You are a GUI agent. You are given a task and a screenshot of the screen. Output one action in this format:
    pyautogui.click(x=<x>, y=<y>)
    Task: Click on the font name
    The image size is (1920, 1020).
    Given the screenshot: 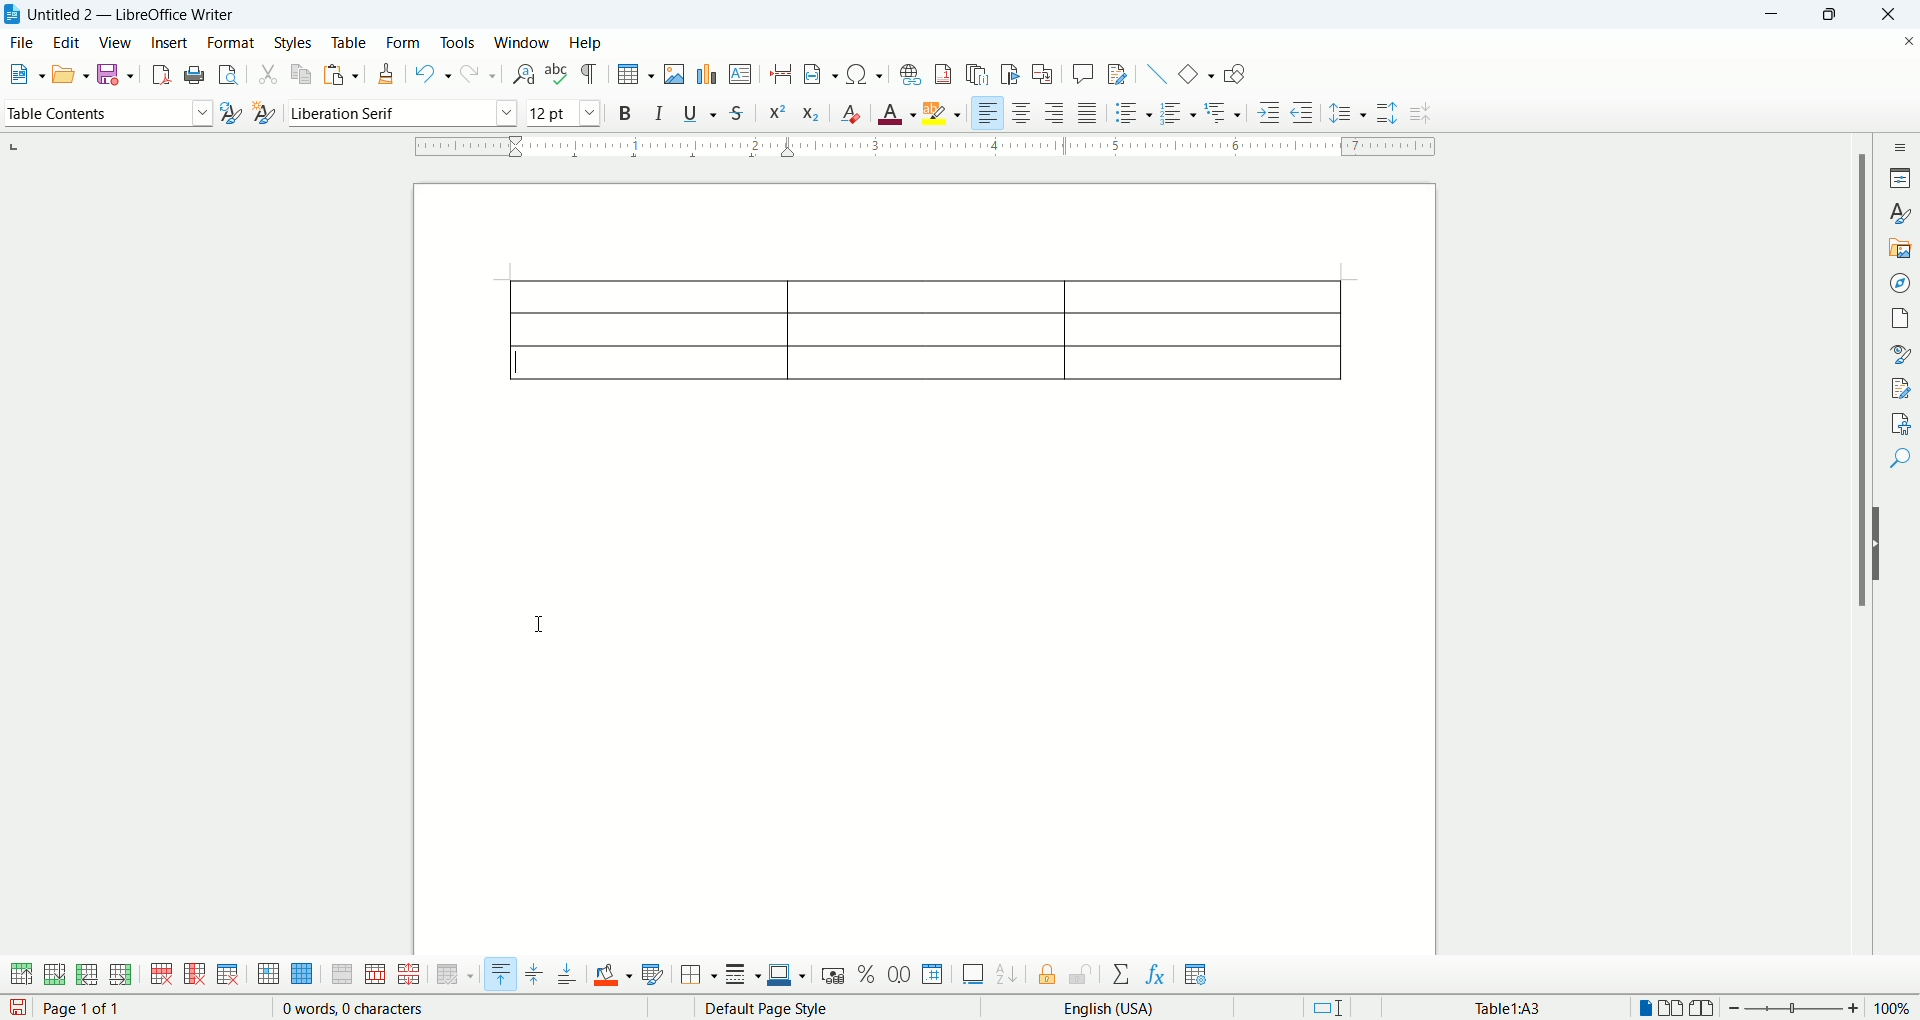 What is the action you would take?
    pyautogui.click(x=400, y=111)
    